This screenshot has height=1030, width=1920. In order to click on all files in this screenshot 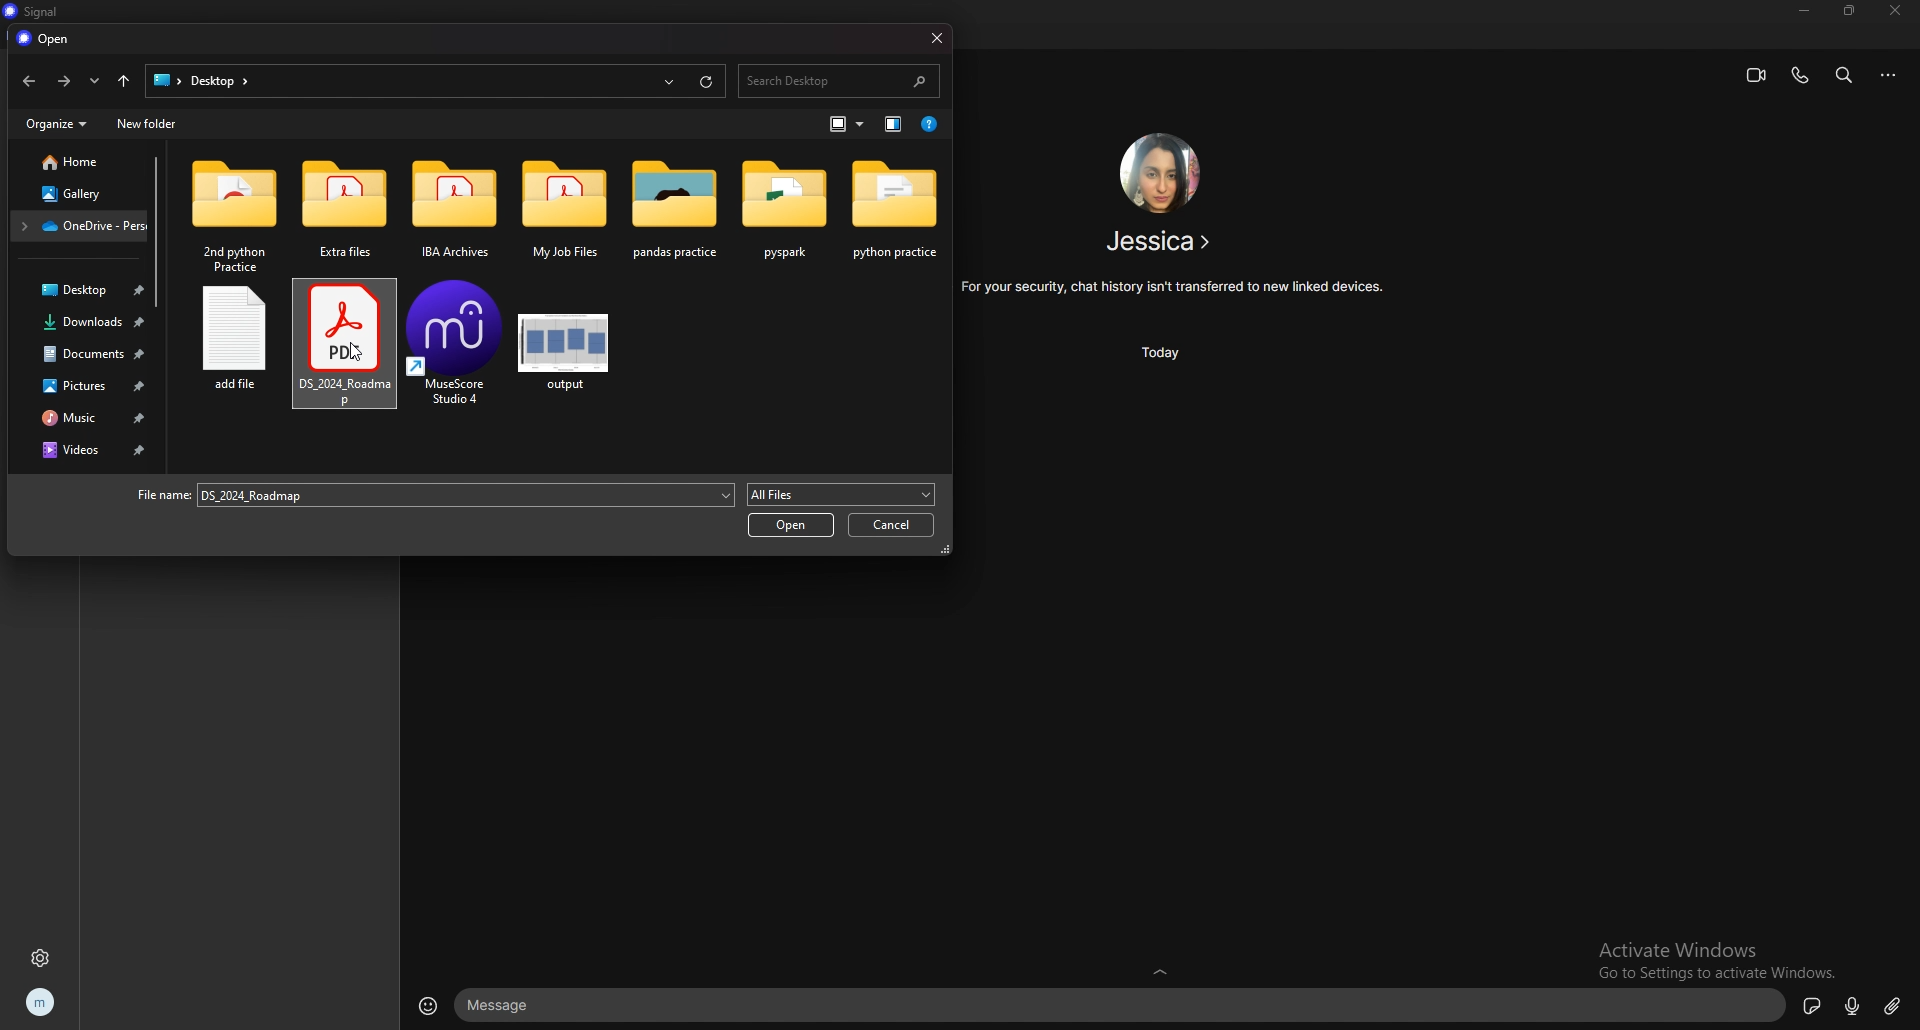, I will do `click(839, 494)`.